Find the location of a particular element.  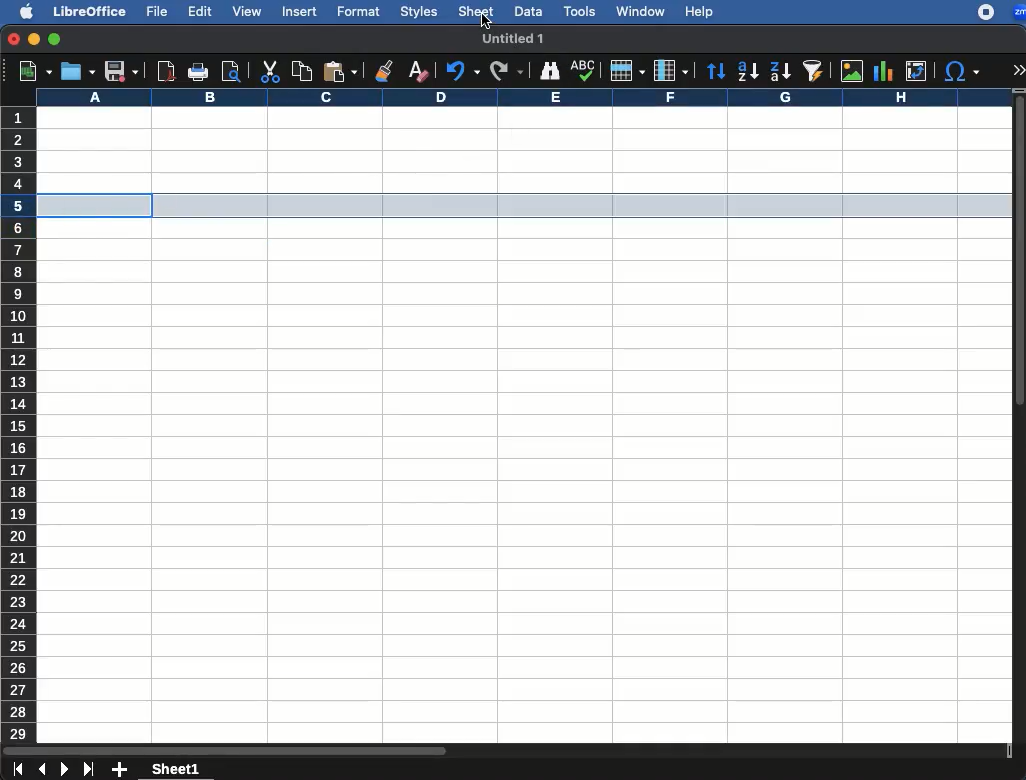

maximize is located at coordinates (54, 39).